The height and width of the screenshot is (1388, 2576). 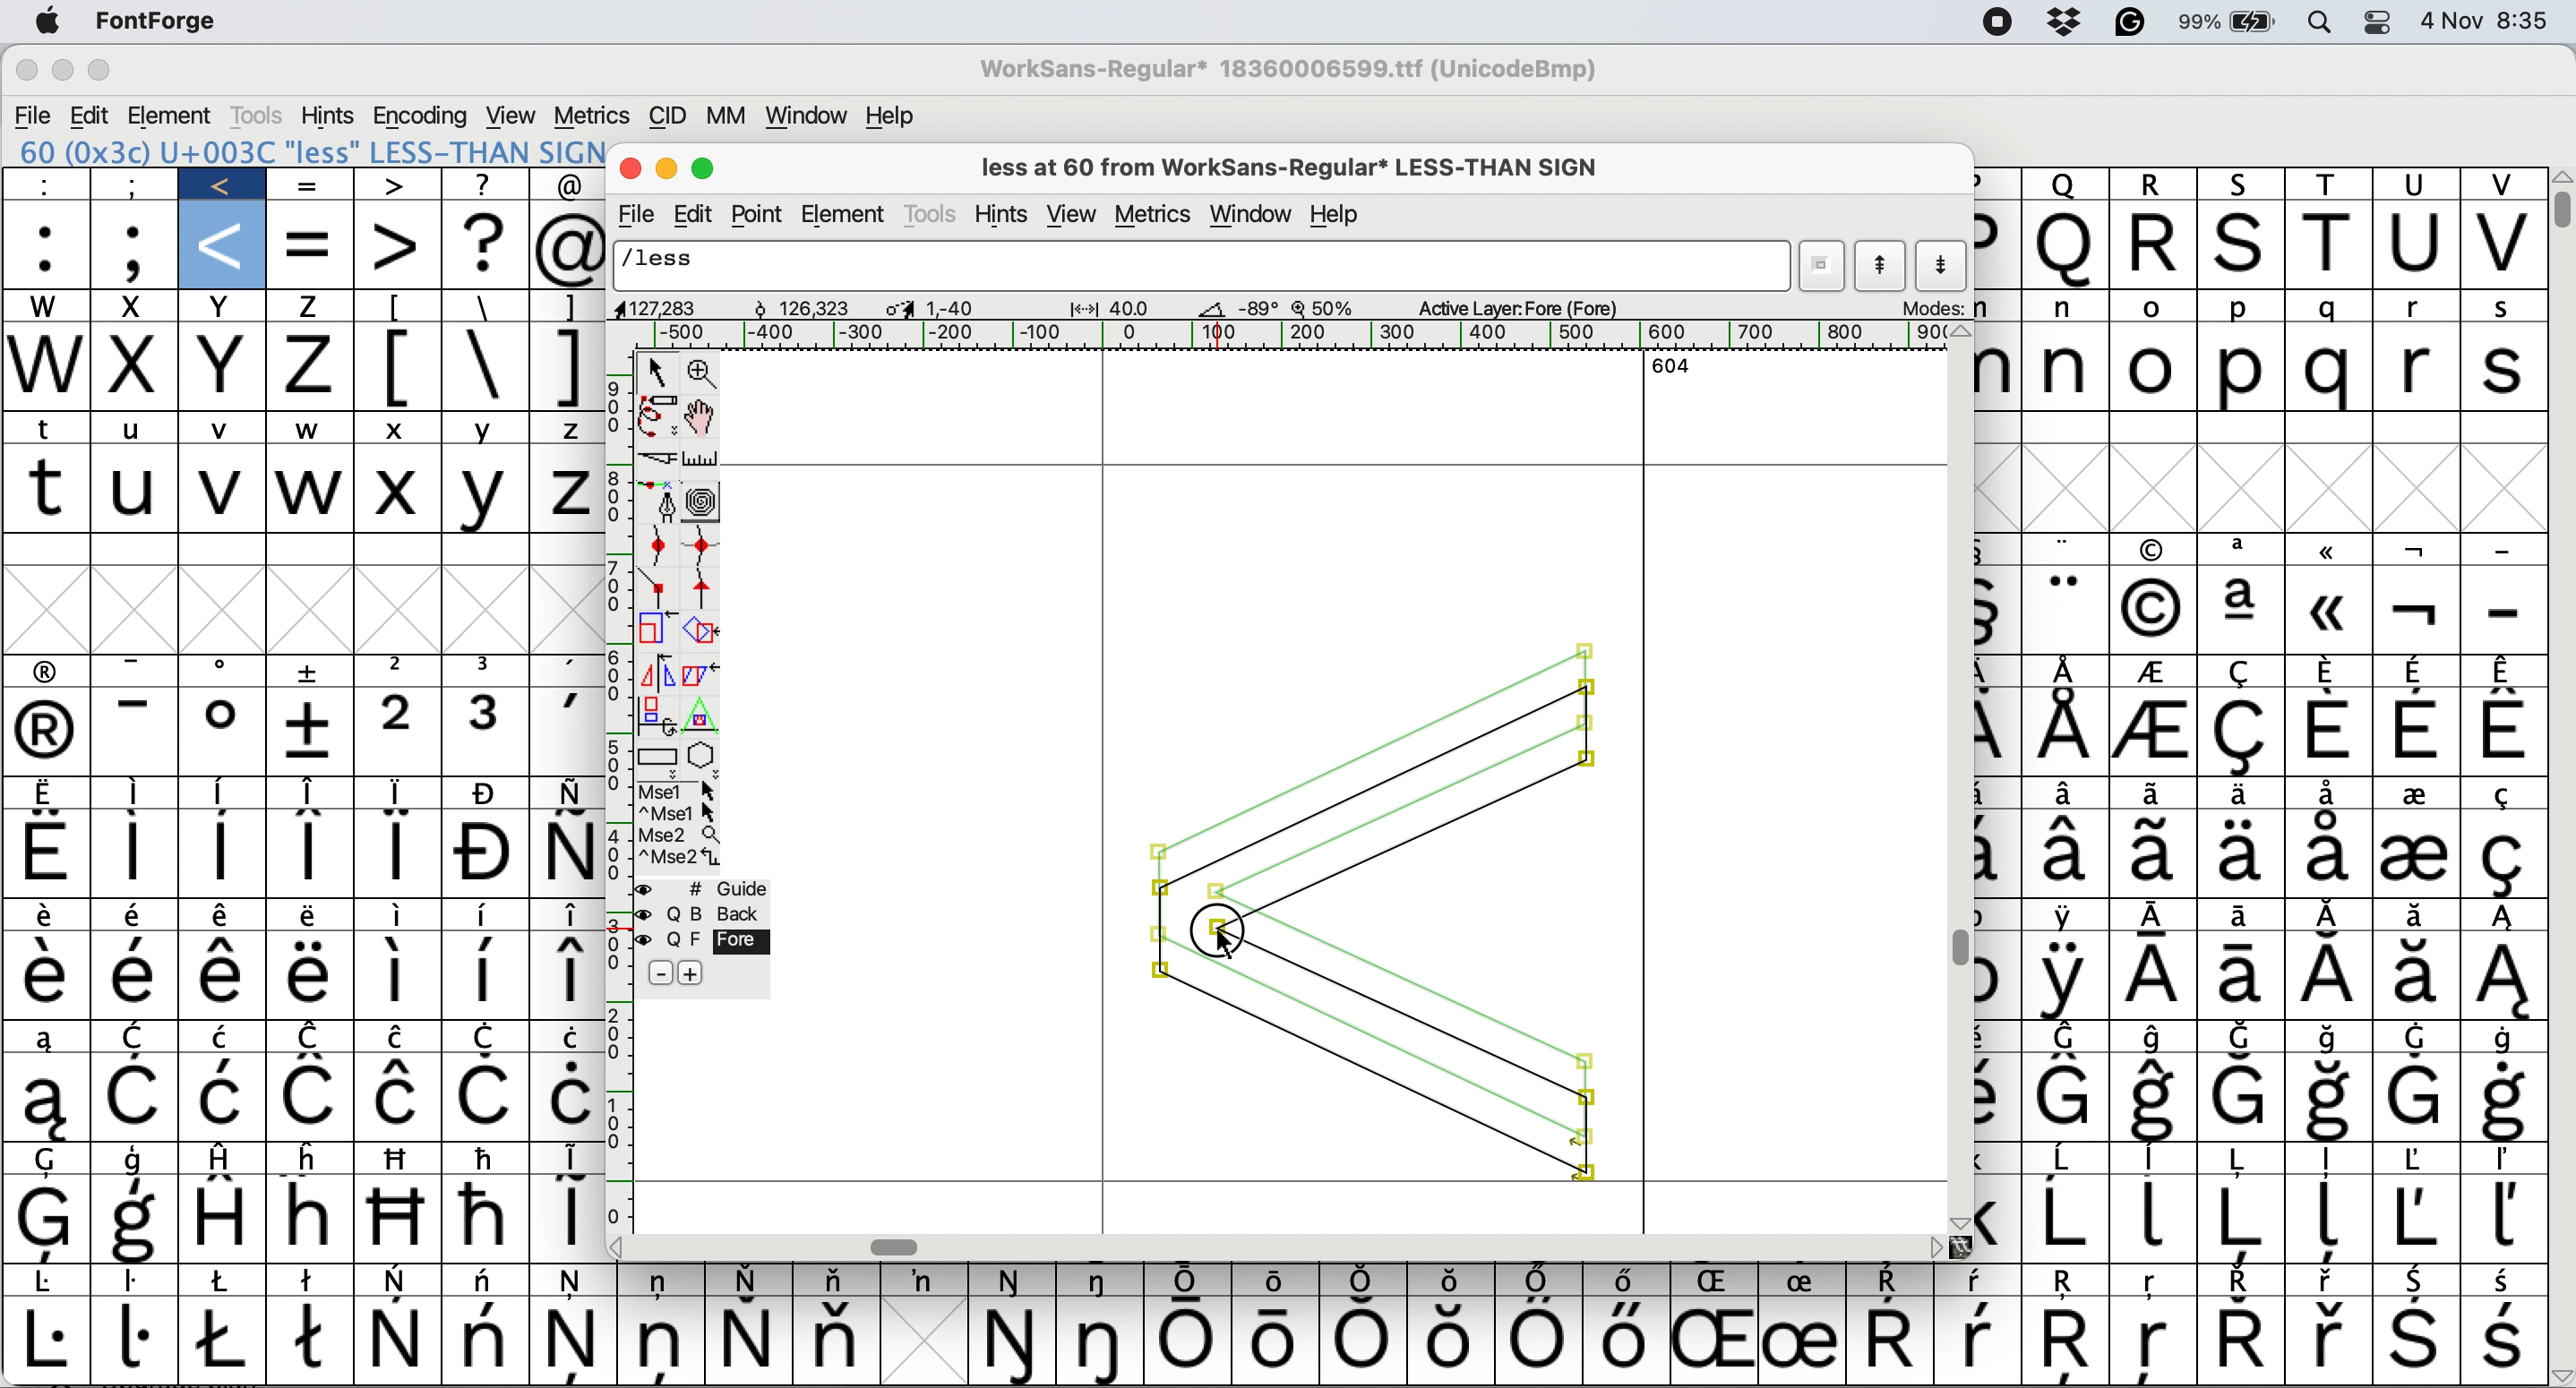 I want to click on x, so click(x=137, y=308).